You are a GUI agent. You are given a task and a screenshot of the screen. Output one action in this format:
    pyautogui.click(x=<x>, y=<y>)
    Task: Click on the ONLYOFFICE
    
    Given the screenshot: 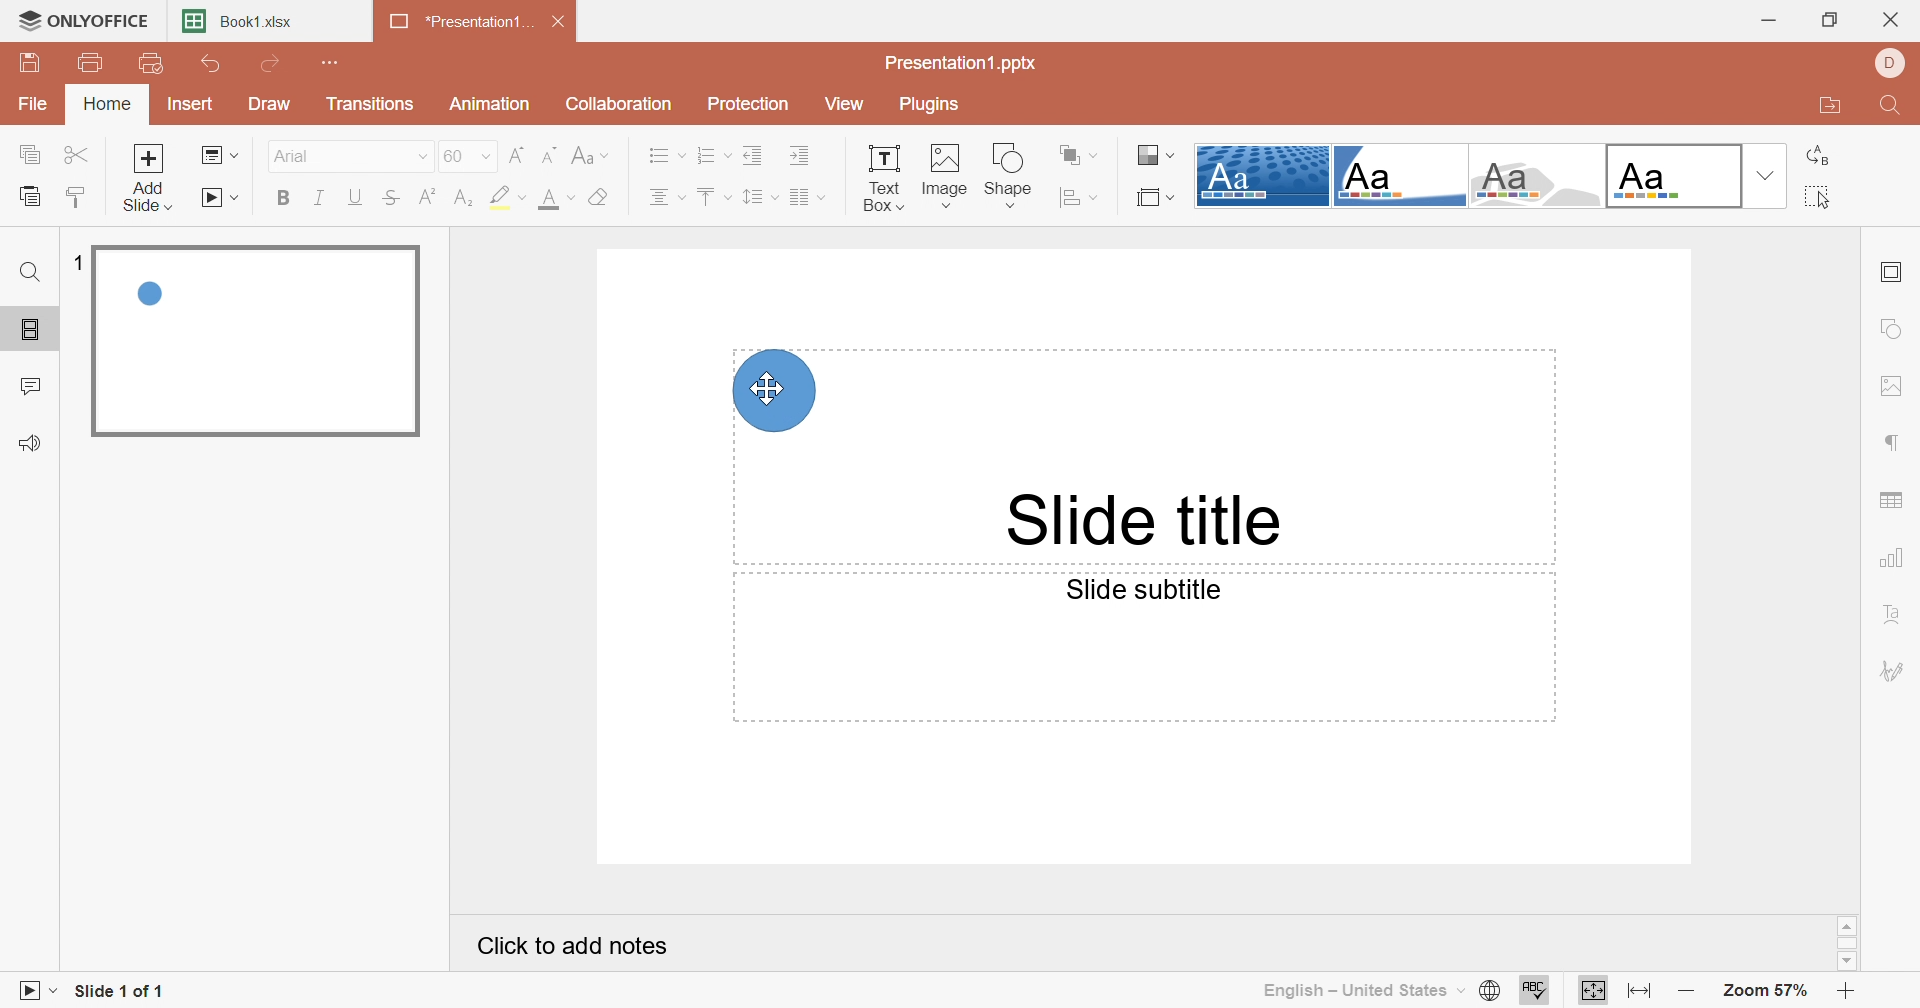 What is the action you would take?
    pyautogui.click(x=82, y=17)
    